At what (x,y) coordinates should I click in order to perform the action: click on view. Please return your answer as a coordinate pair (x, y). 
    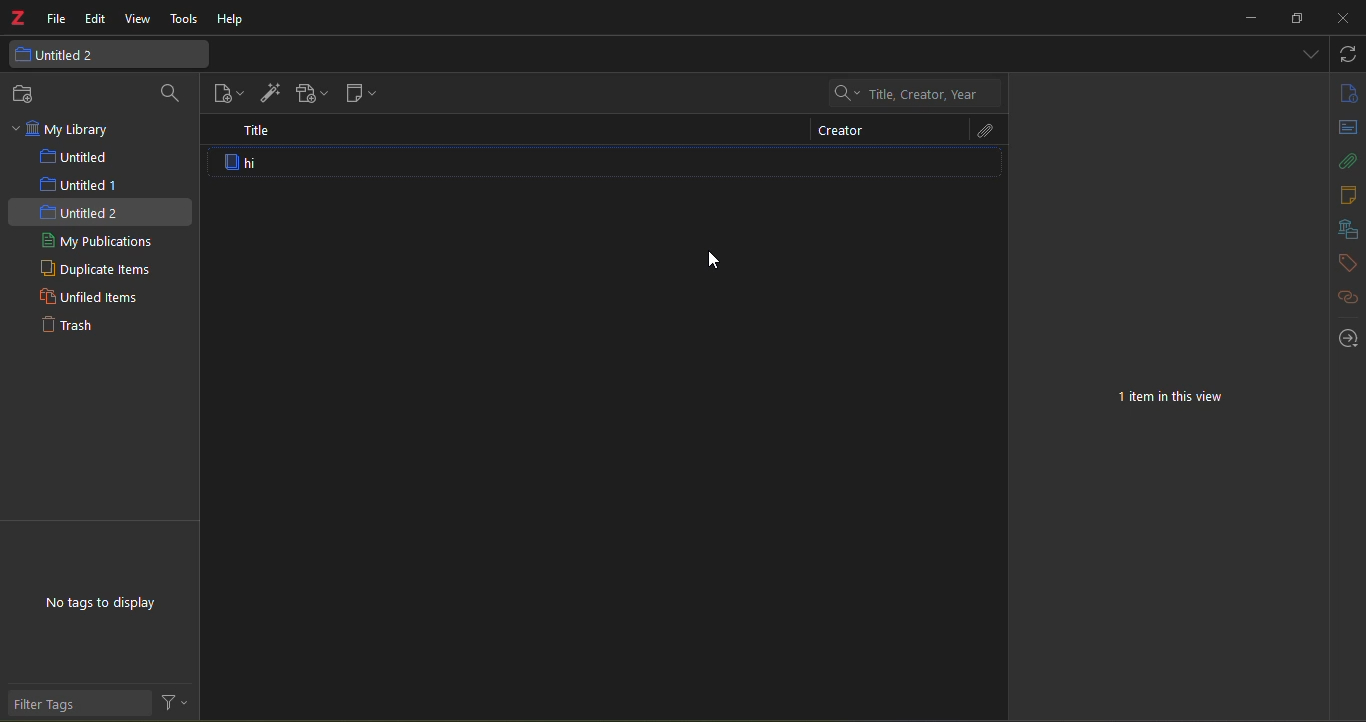
    Looking at the image, I should click on (138, 19).